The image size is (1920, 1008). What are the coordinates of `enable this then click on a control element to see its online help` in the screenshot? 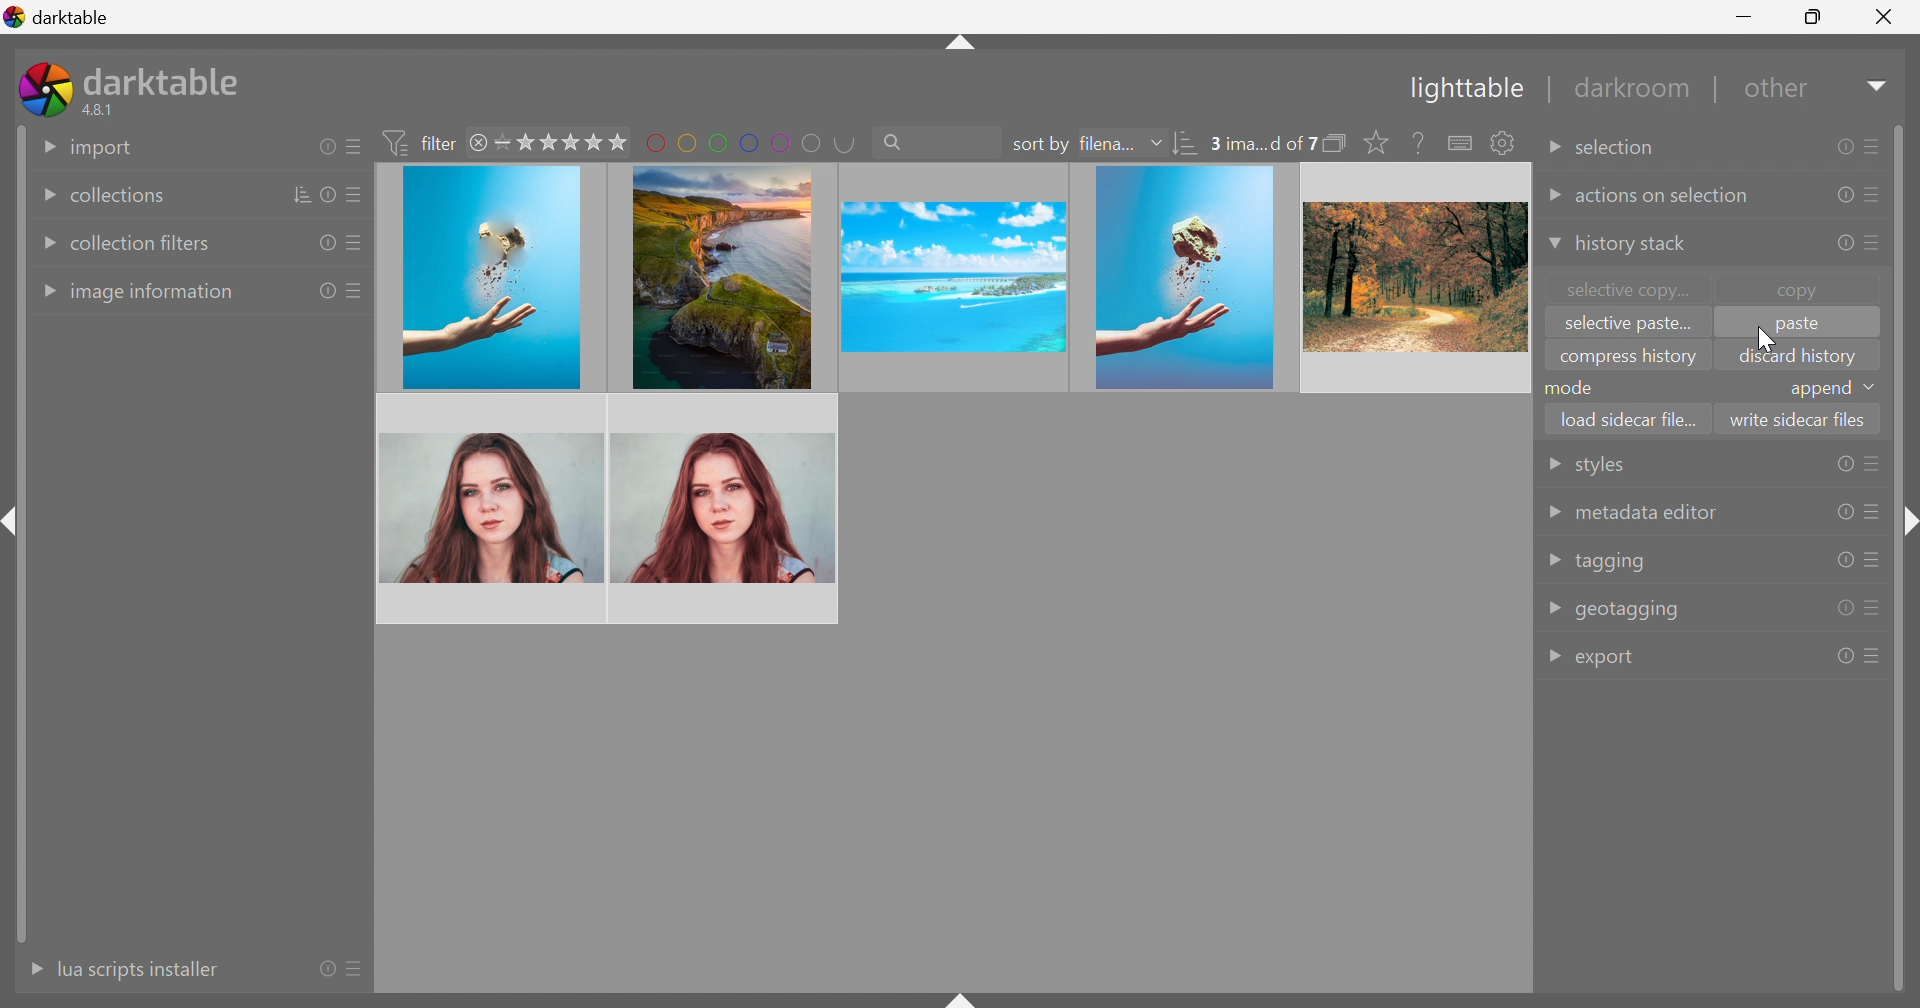 It's located at (1419, 142).